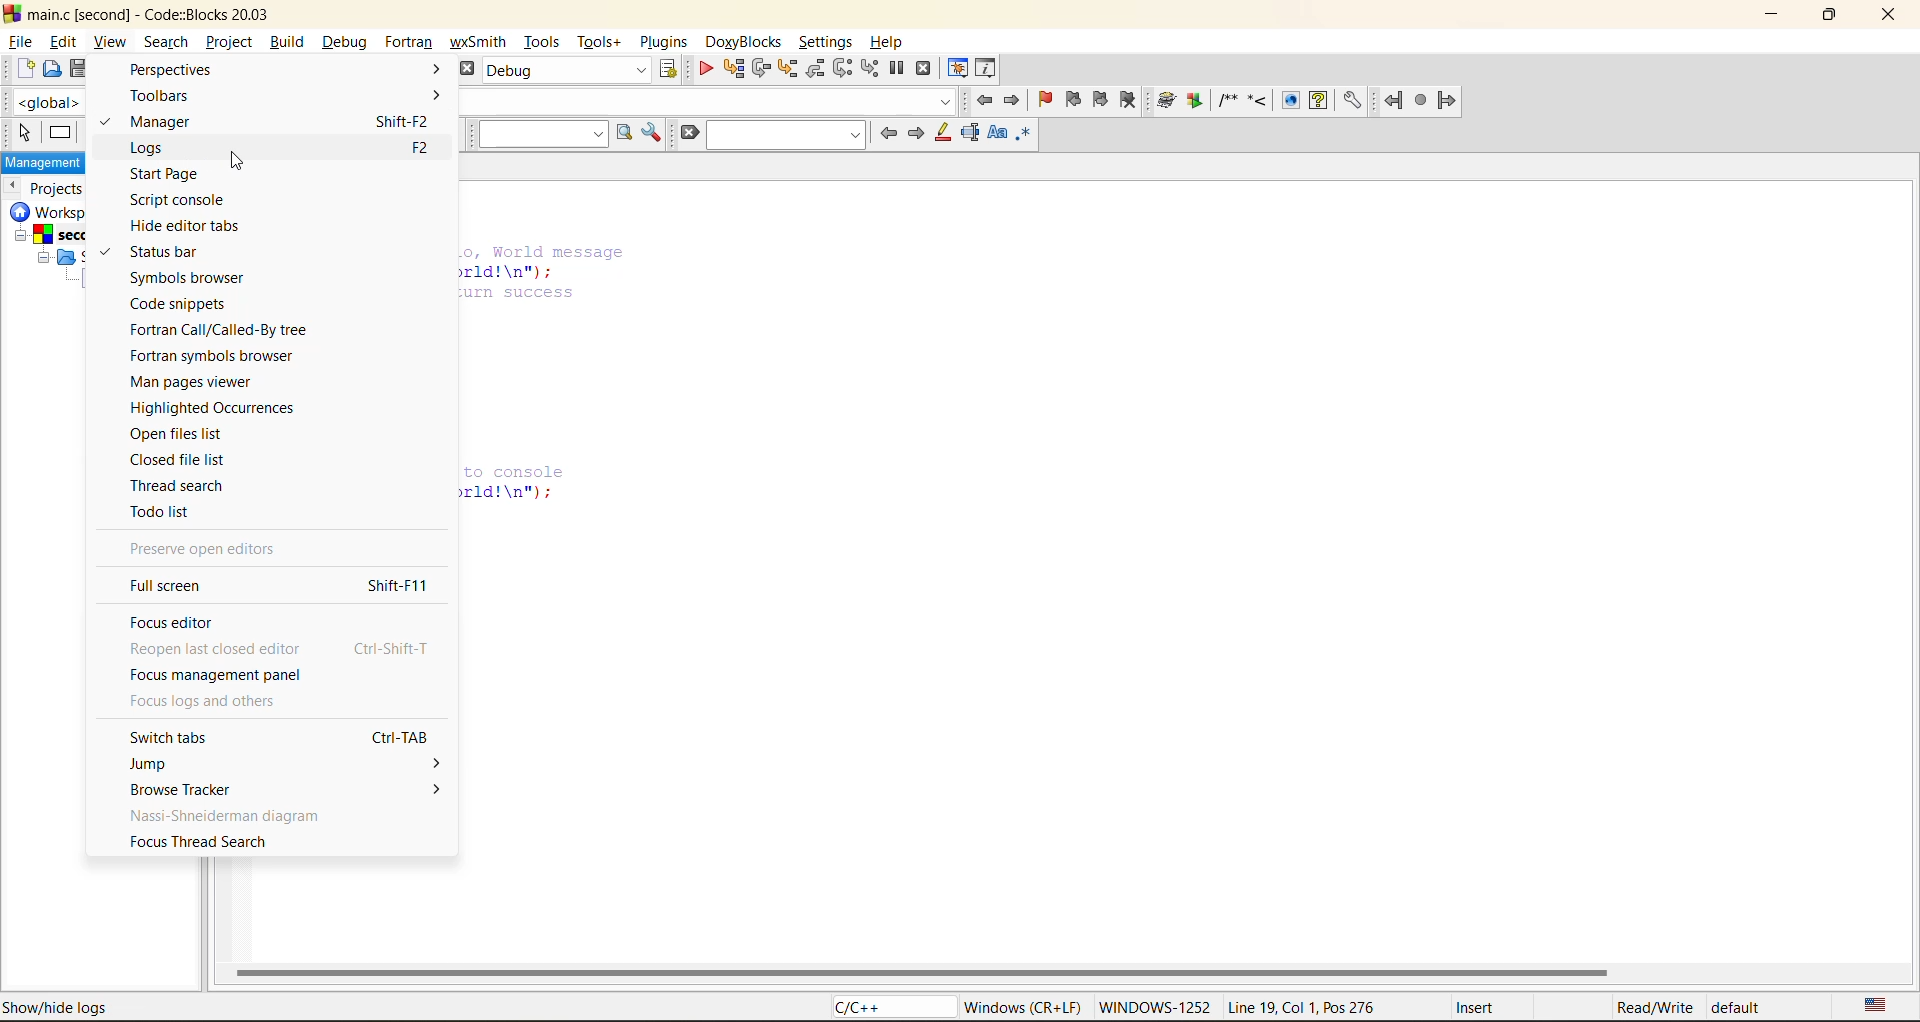  Describe the element at coordinates (155, 148) in the screenshot. I see `logs` at that location.